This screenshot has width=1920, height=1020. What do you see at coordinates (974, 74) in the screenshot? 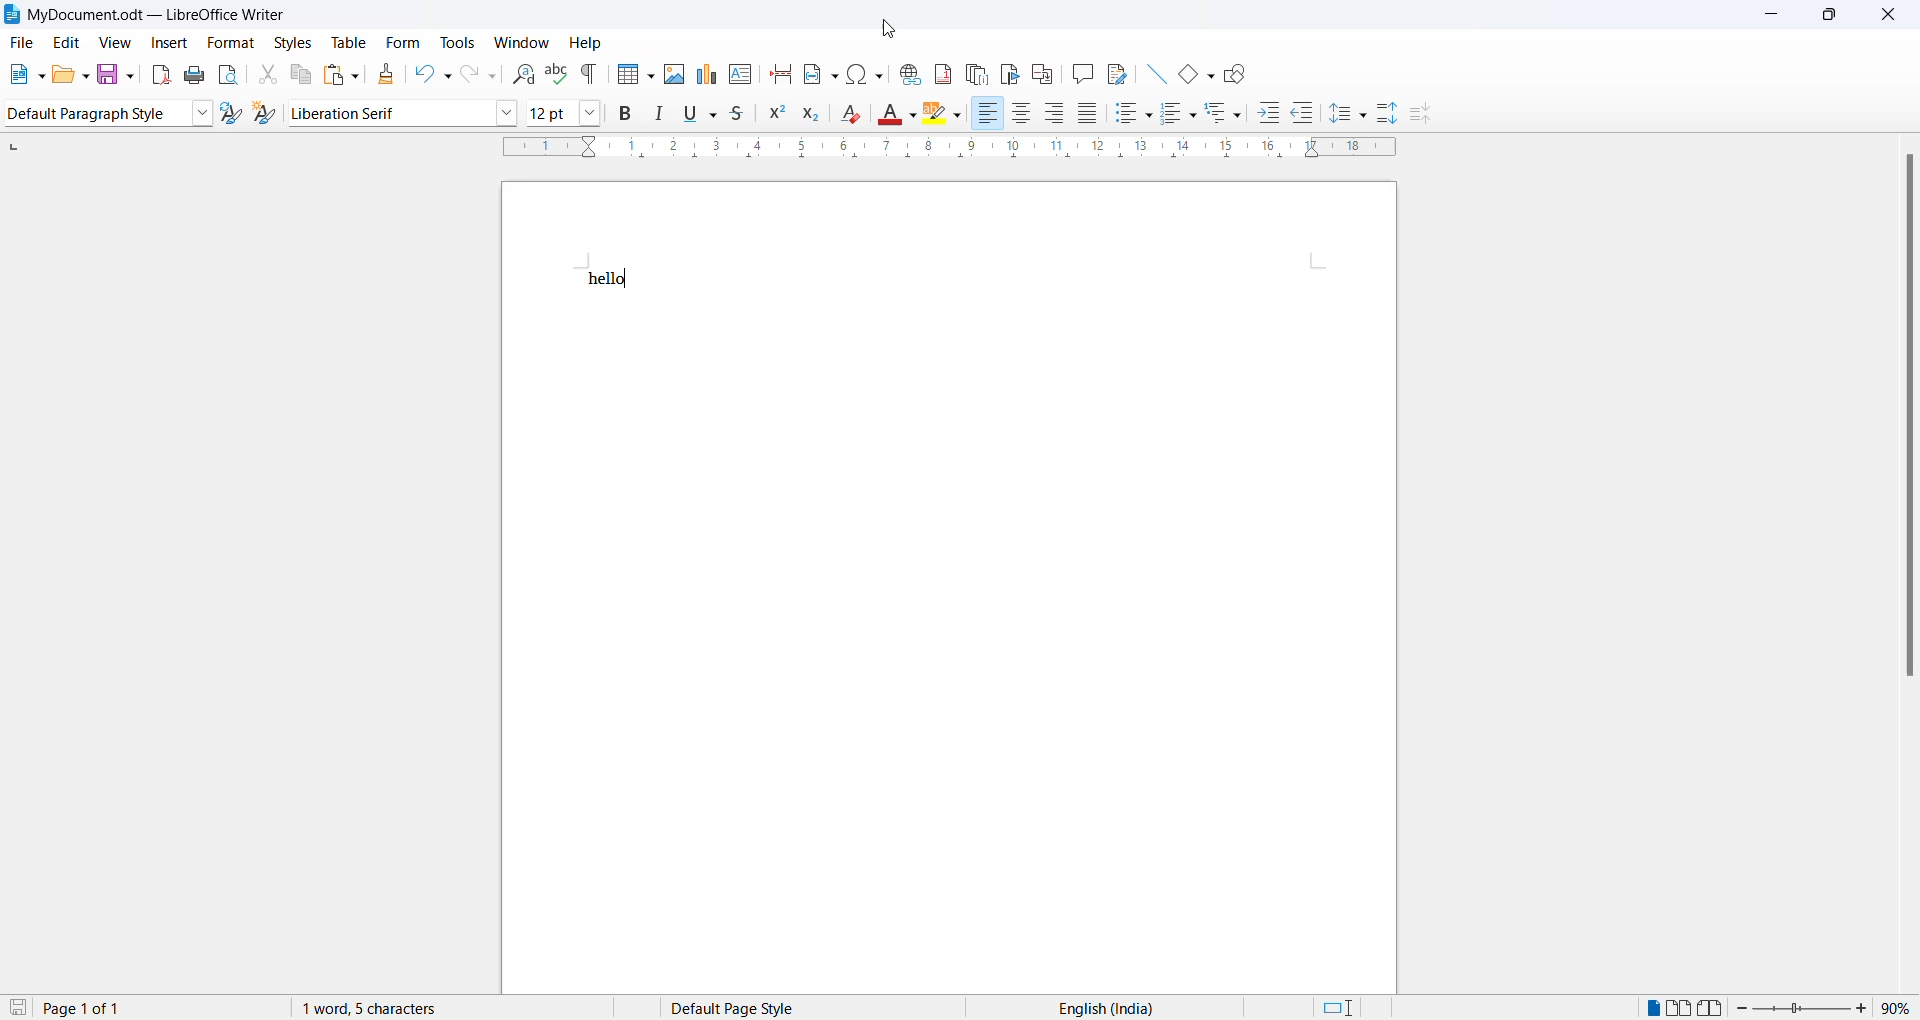
I see `insert endnote` at bounding box center [974, 74].